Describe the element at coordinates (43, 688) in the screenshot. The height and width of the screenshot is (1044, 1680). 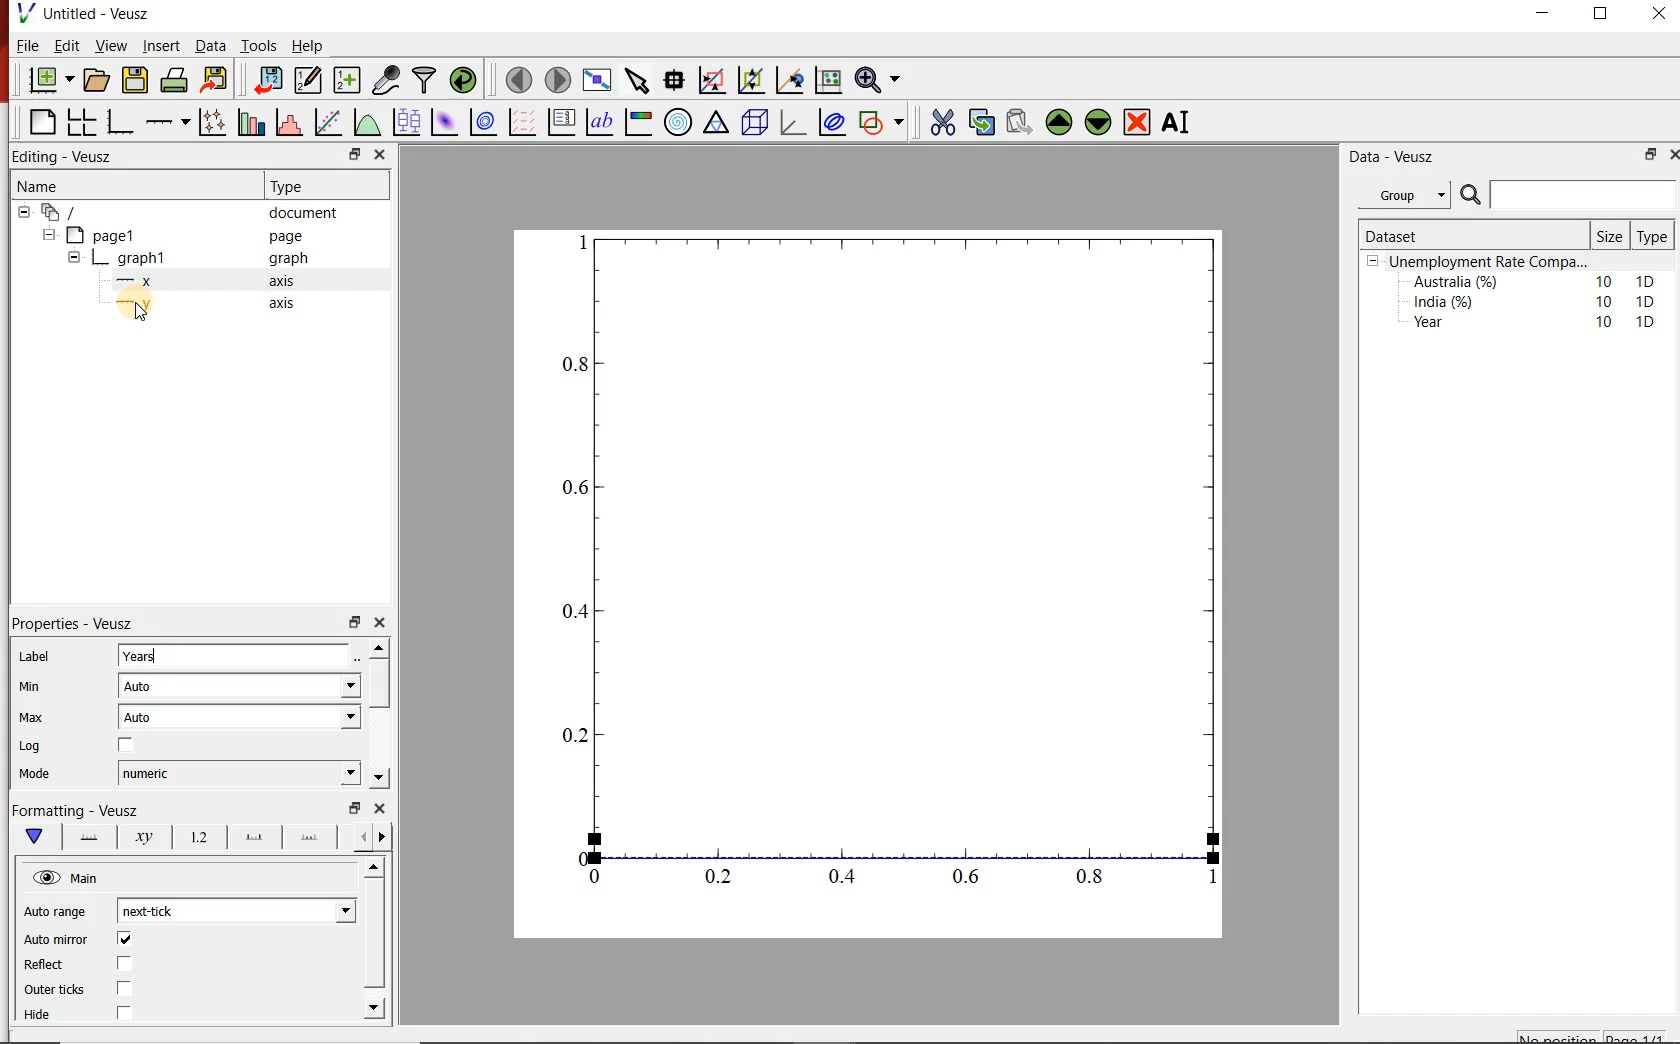
I see `Min` at that location.